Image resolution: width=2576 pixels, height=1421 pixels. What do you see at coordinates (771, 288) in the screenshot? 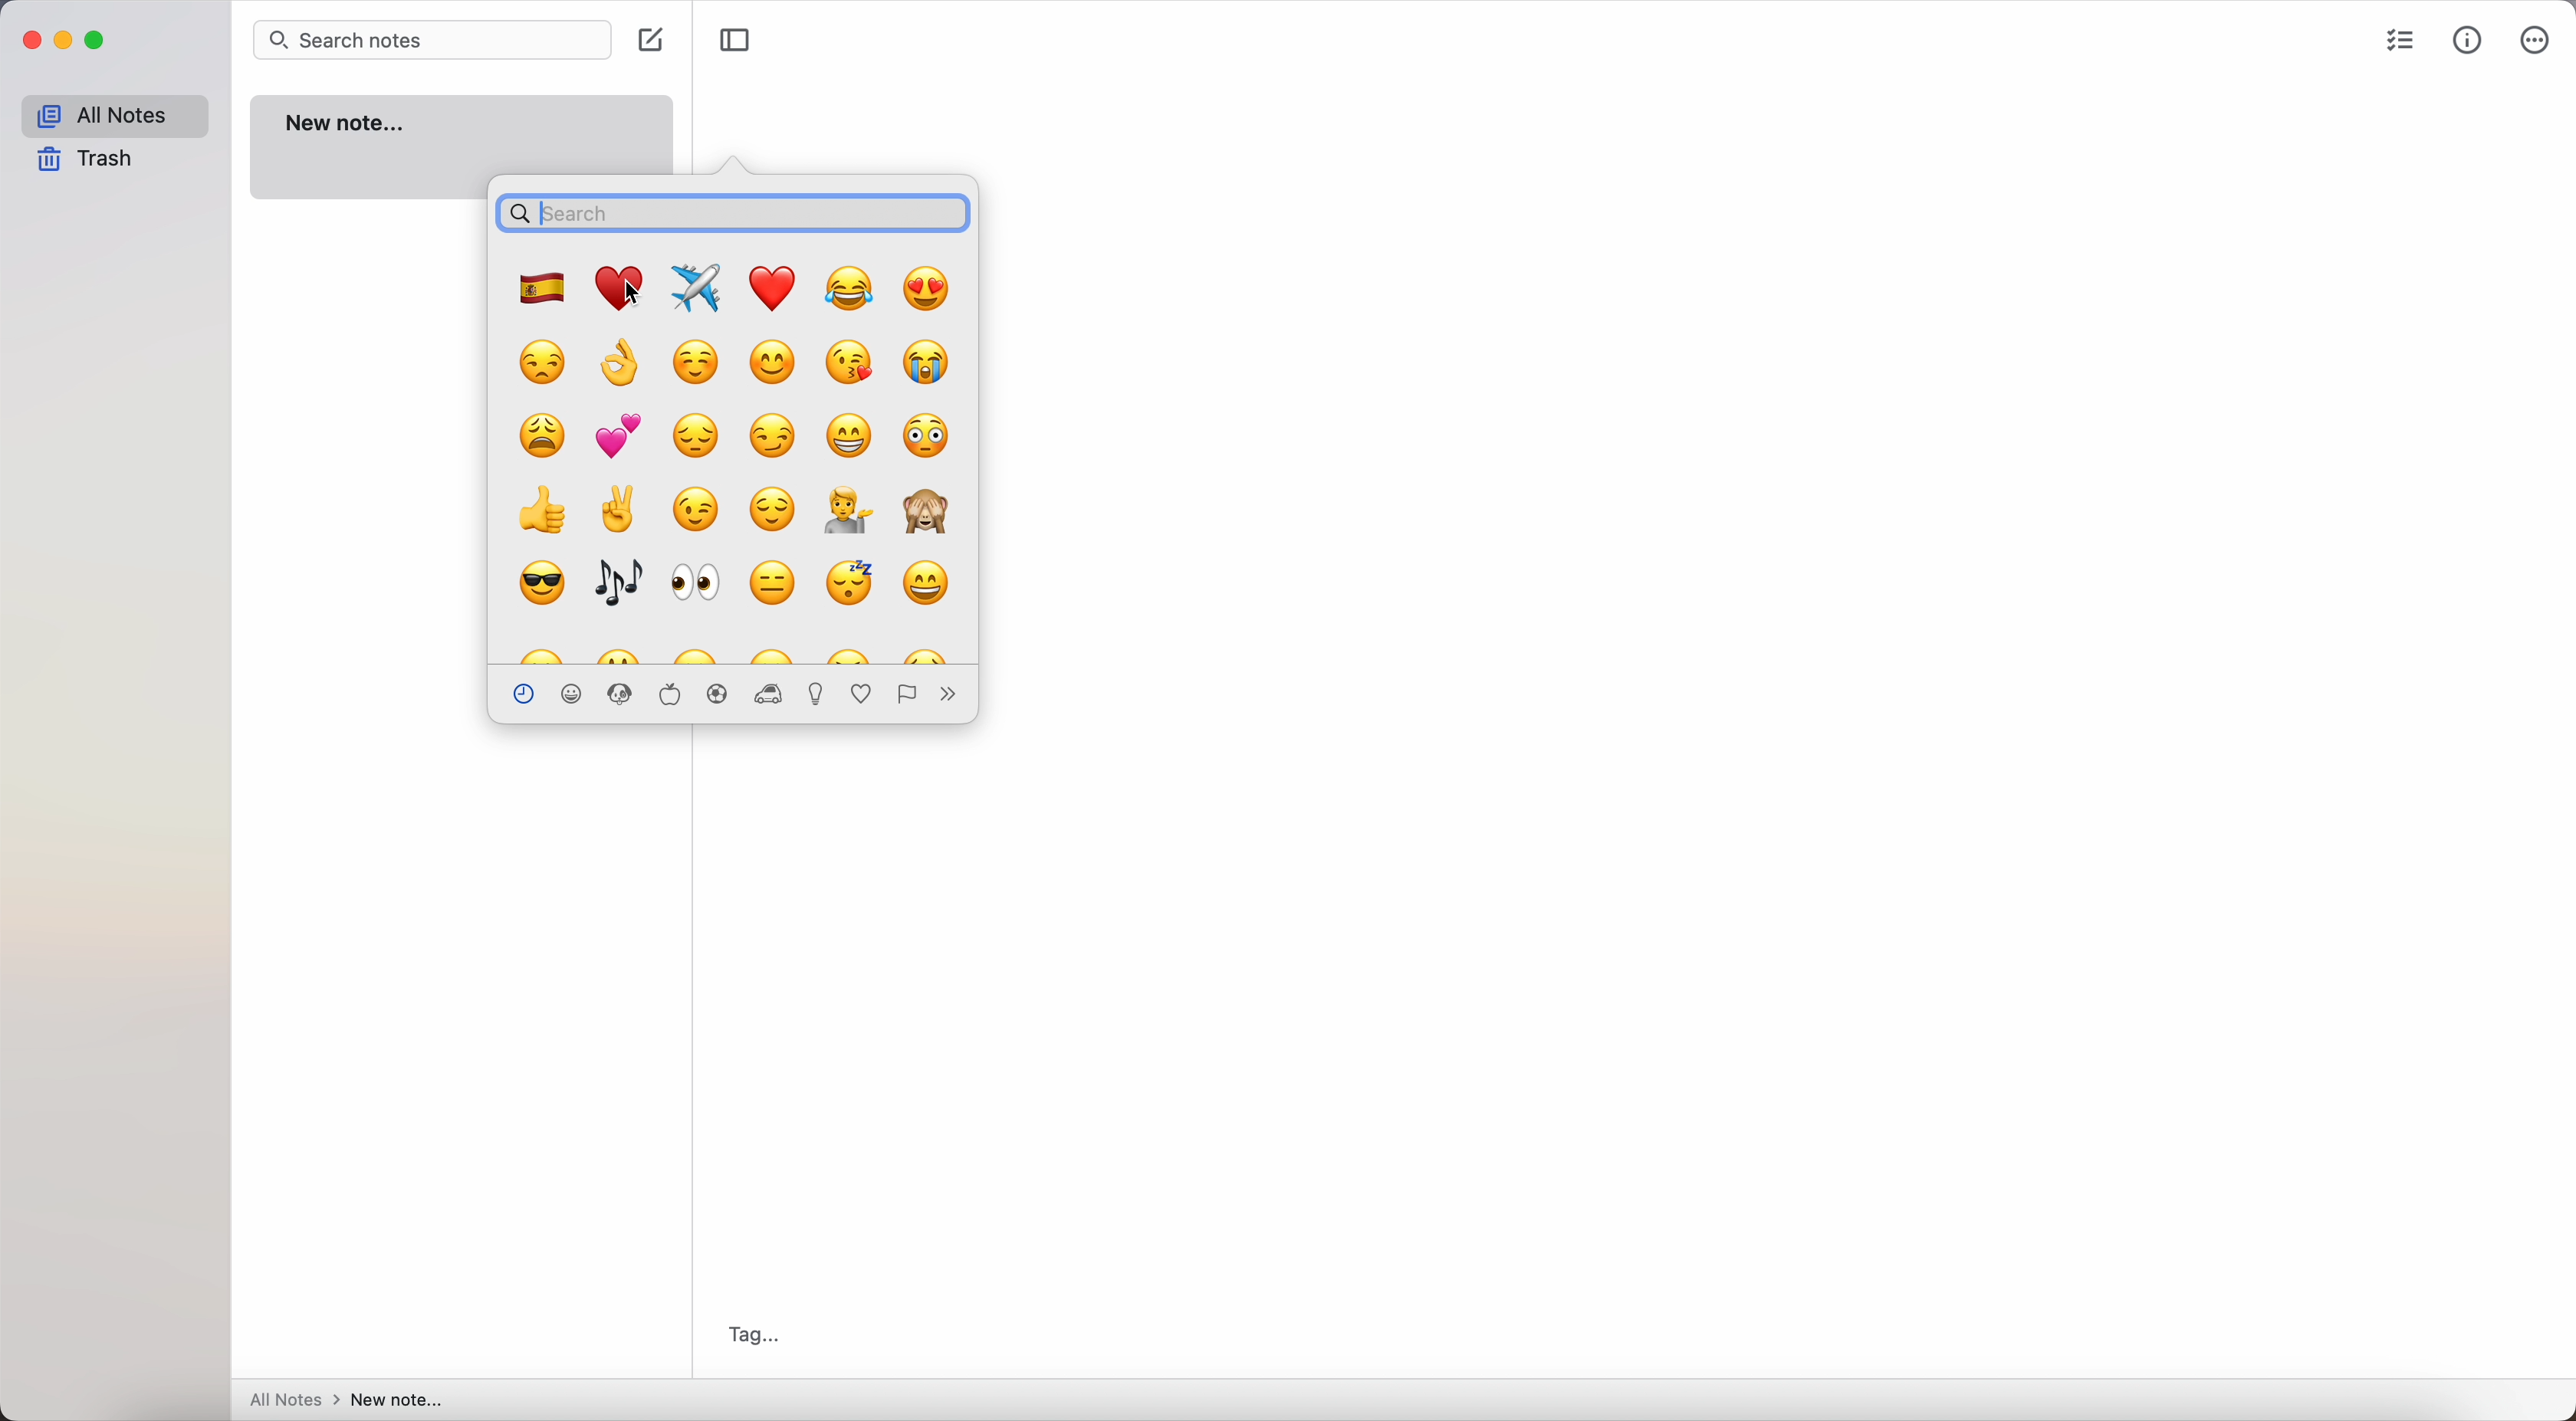
I see `heart` at bounding box center [771, 288].